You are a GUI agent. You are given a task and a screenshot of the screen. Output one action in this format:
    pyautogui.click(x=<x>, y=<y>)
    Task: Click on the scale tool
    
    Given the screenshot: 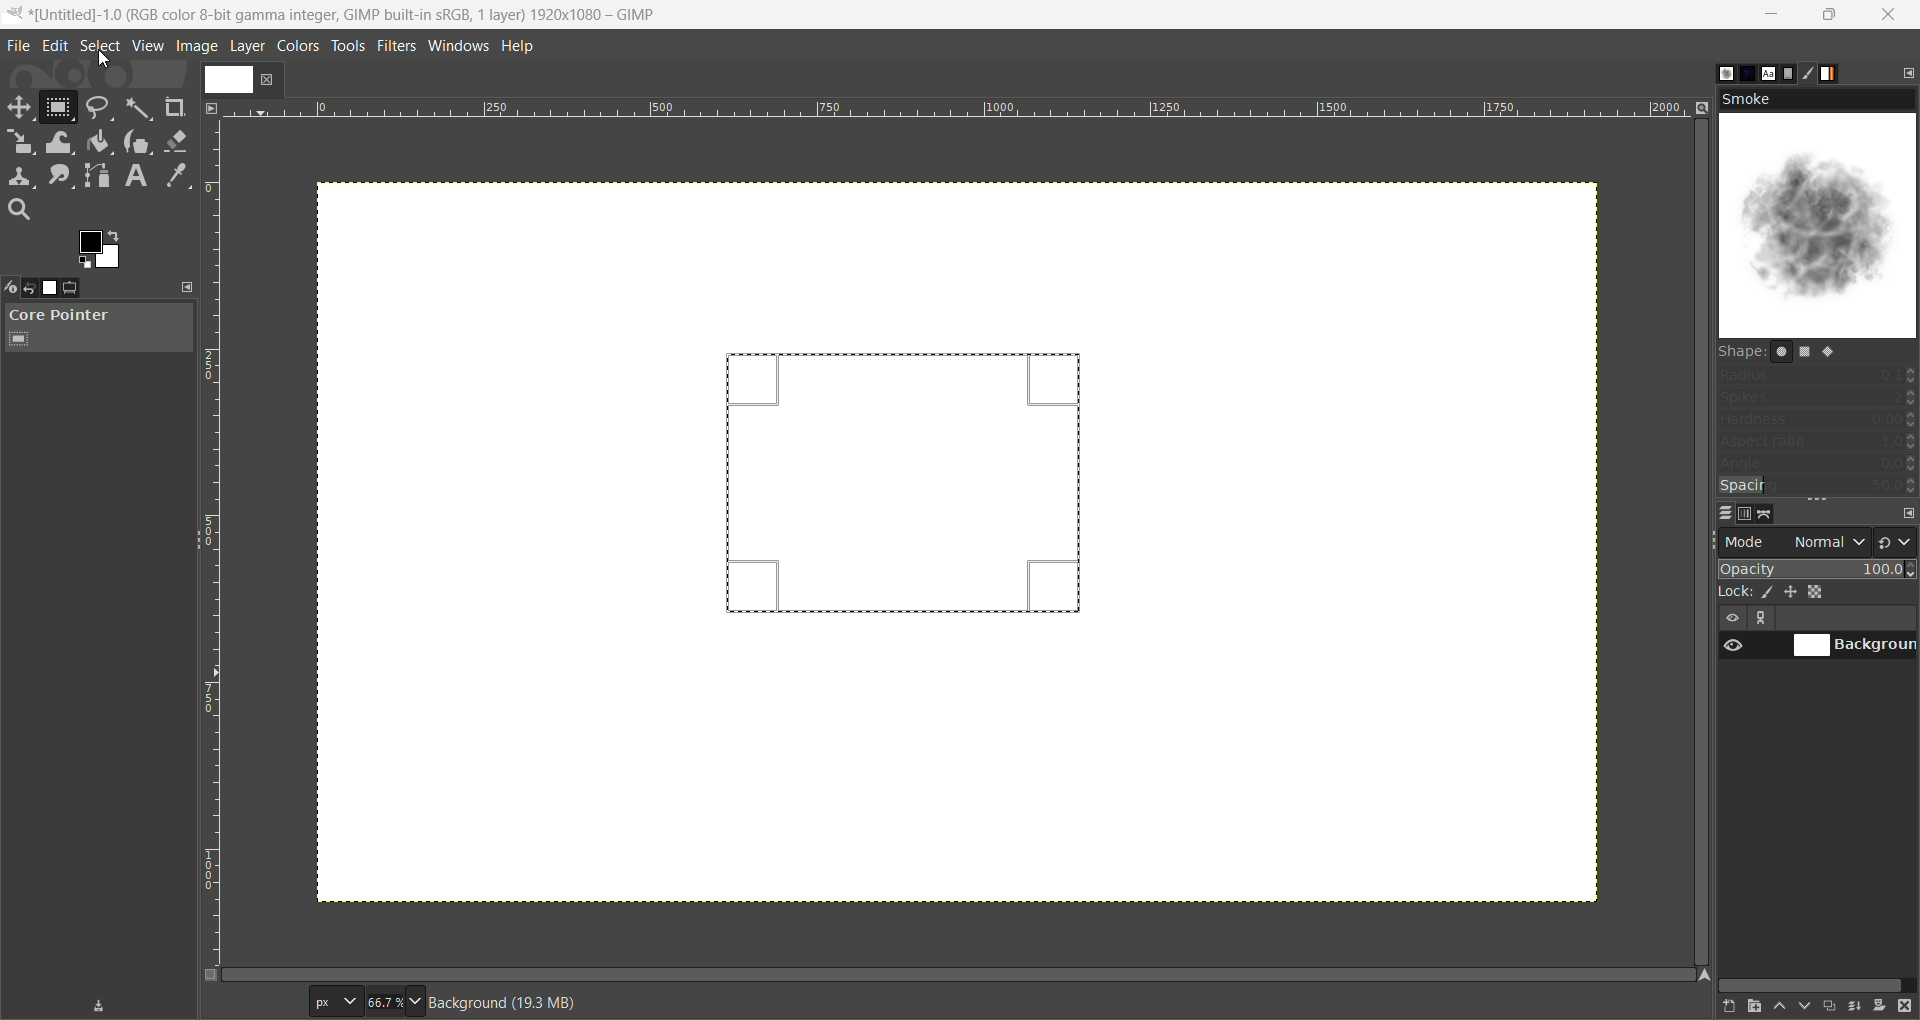 What is the action you would take?
    pyautogui.click(x=21, y=143)
    